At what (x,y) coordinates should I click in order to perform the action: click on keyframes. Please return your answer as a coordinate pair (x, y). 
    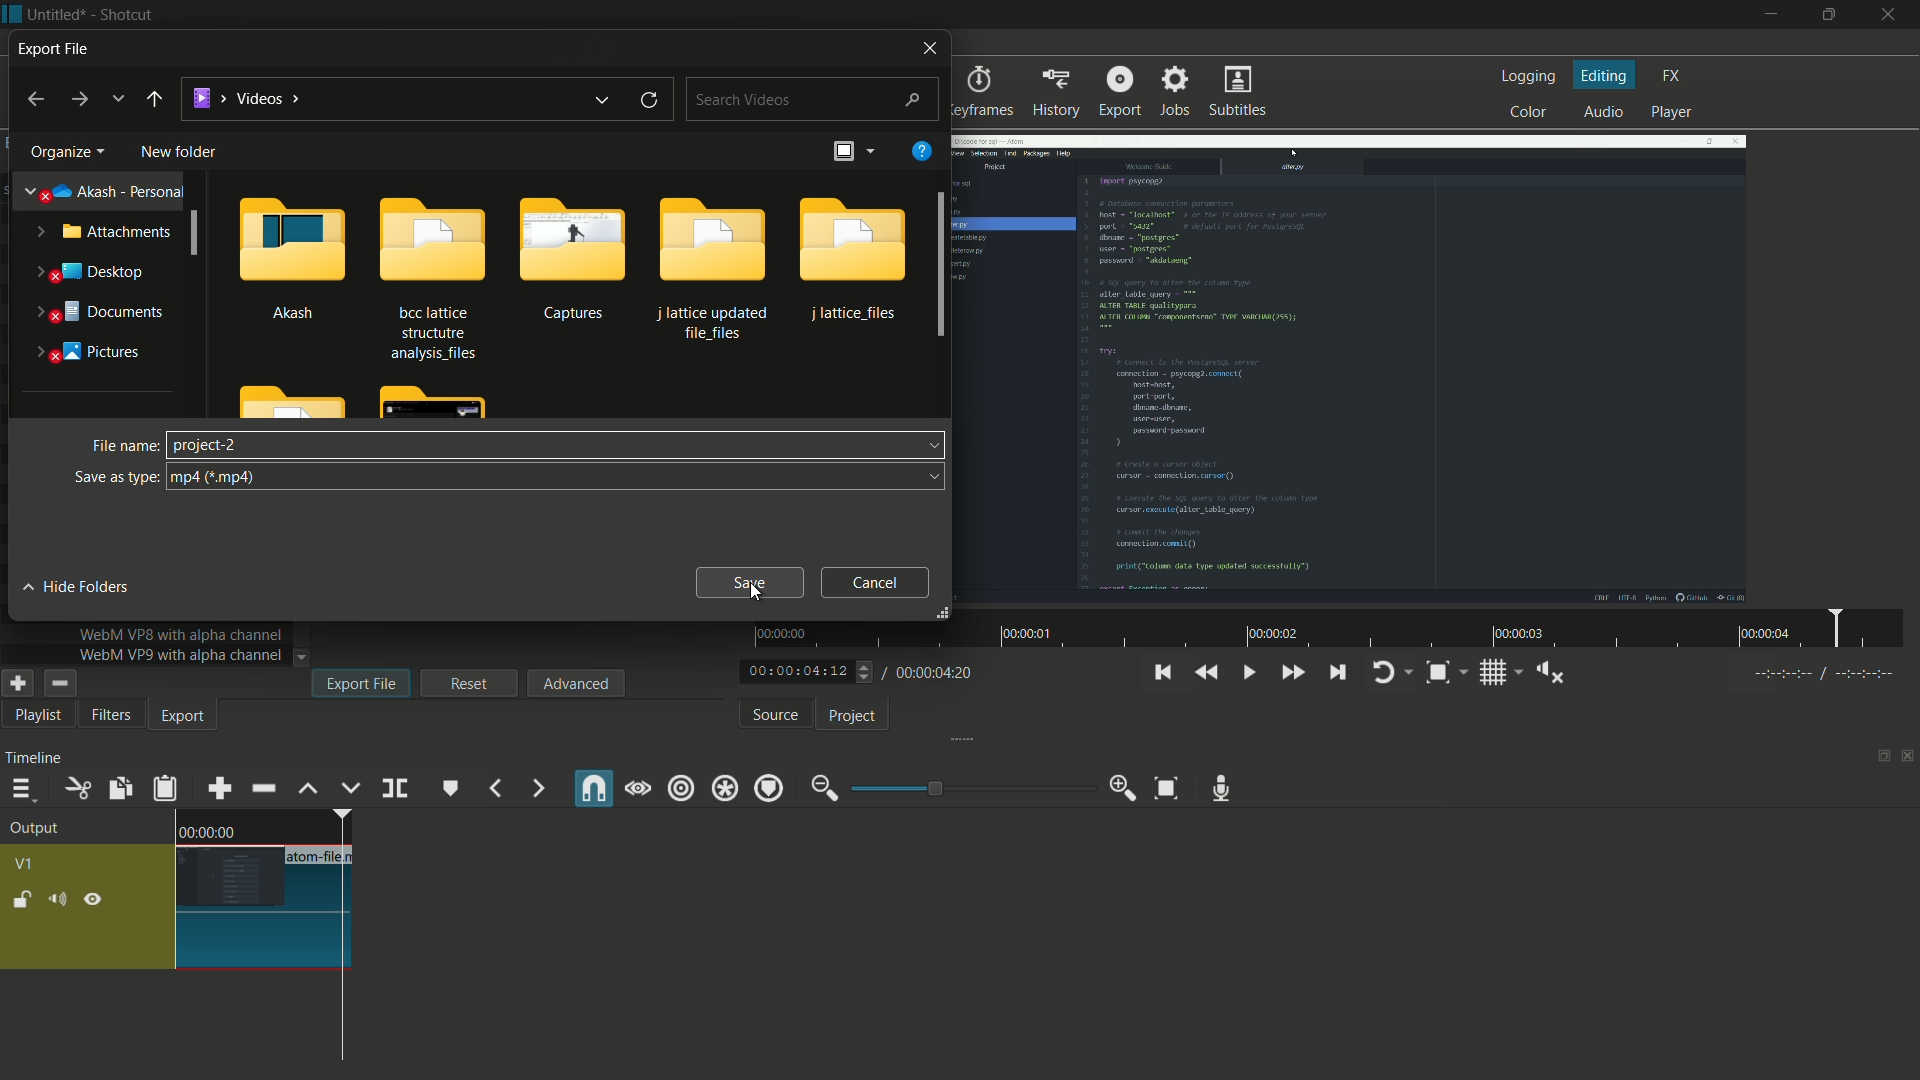
    Looking at the image, I should click on (980, 92).